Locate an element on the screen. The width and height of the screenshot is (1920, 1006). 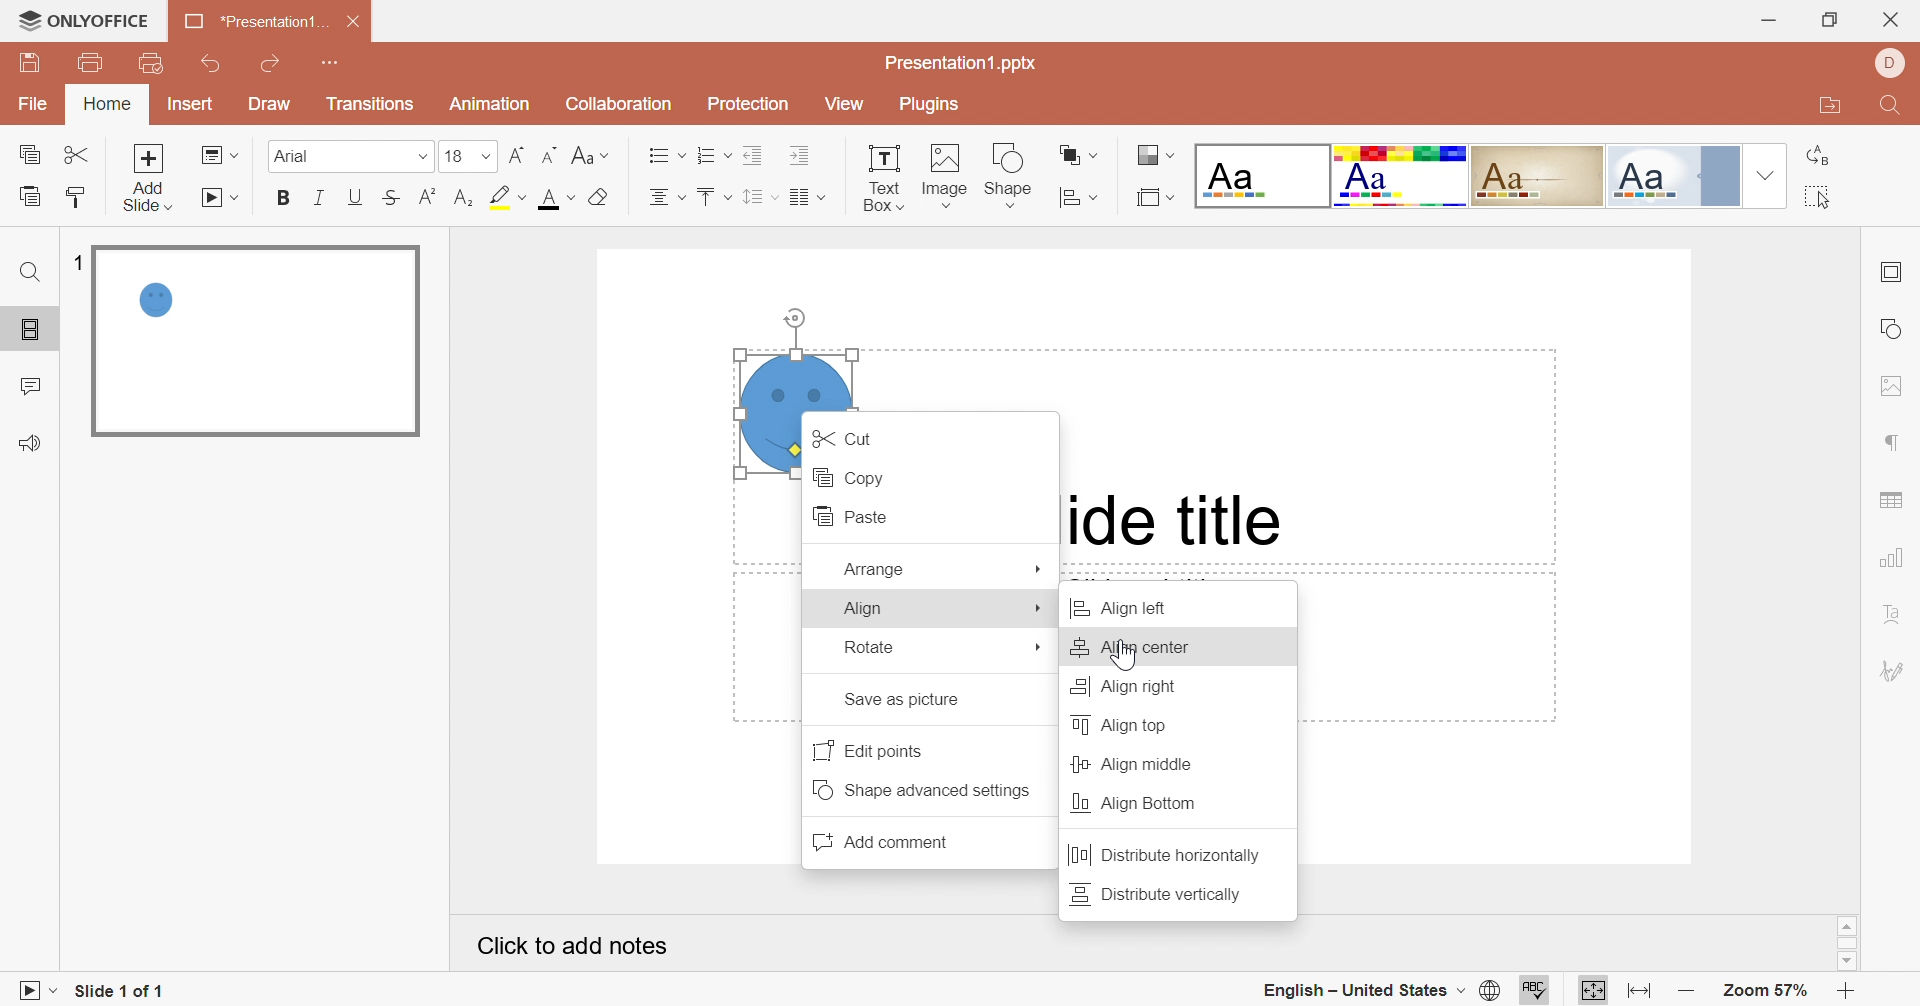
table settings is located at coordinates (1900, 499).